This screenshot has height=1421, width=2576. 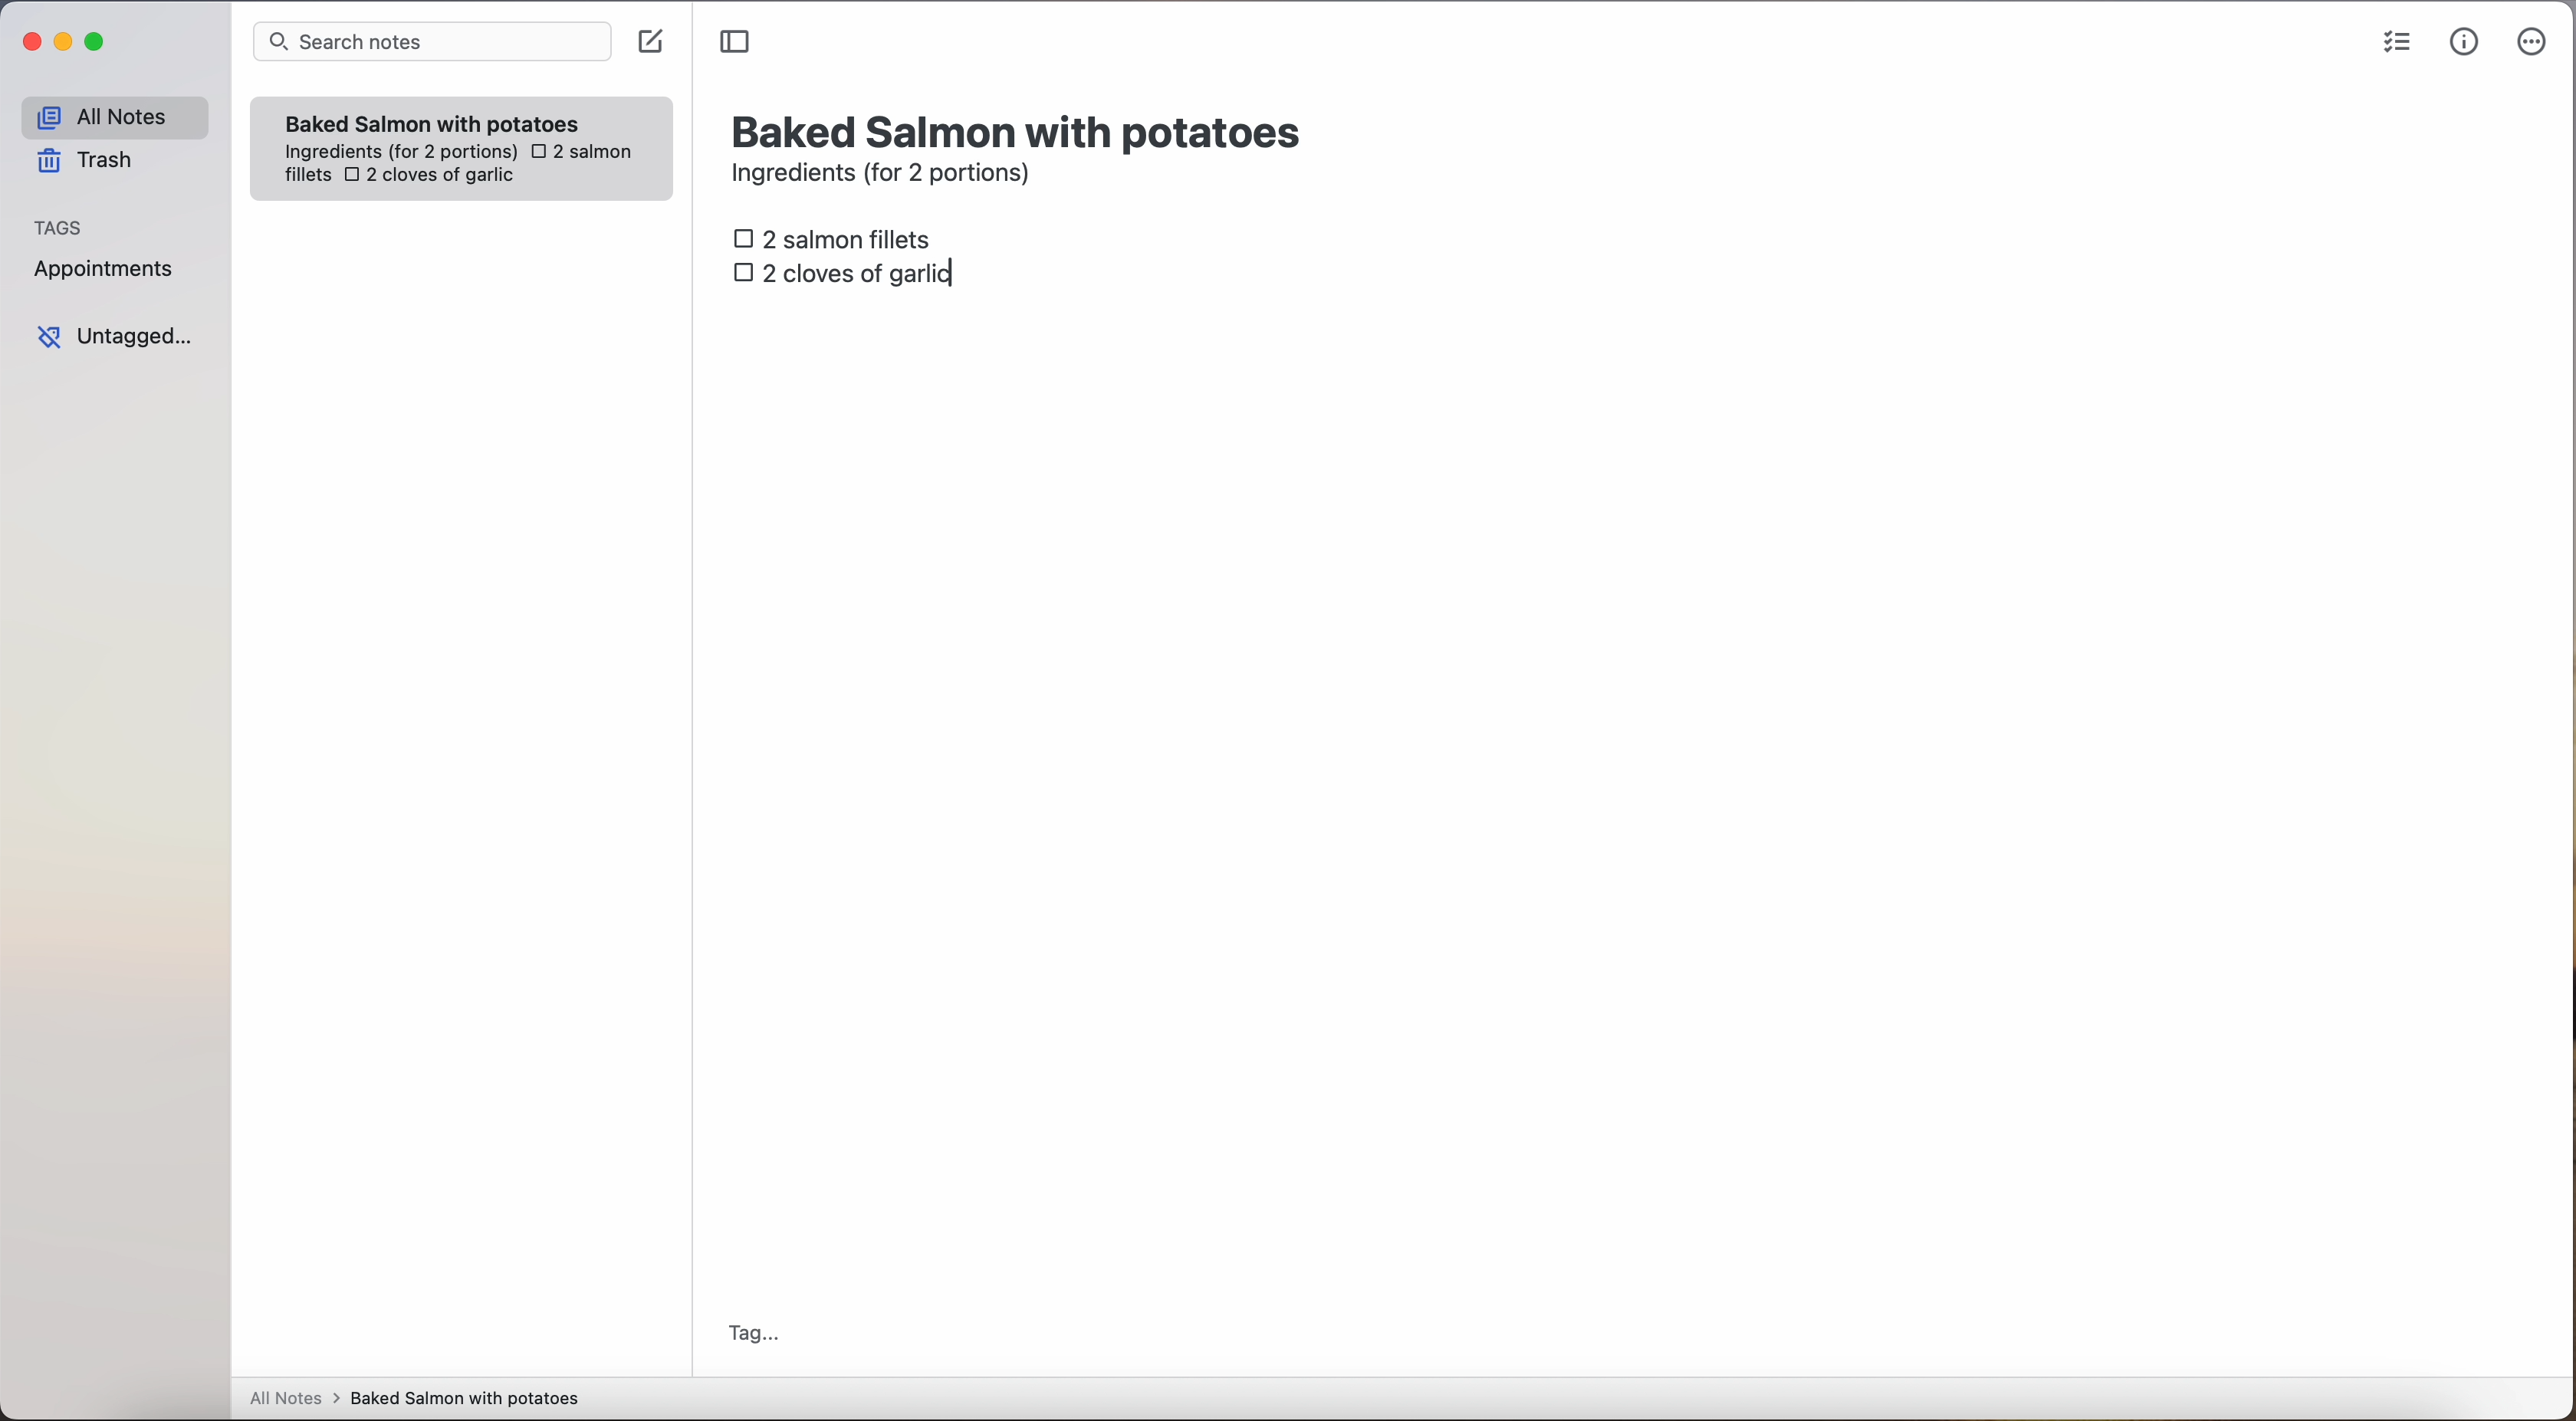 What do you see at coordinates (114, 116) in the screenshot?
I see `all notes` at bounding box center [114, 116].